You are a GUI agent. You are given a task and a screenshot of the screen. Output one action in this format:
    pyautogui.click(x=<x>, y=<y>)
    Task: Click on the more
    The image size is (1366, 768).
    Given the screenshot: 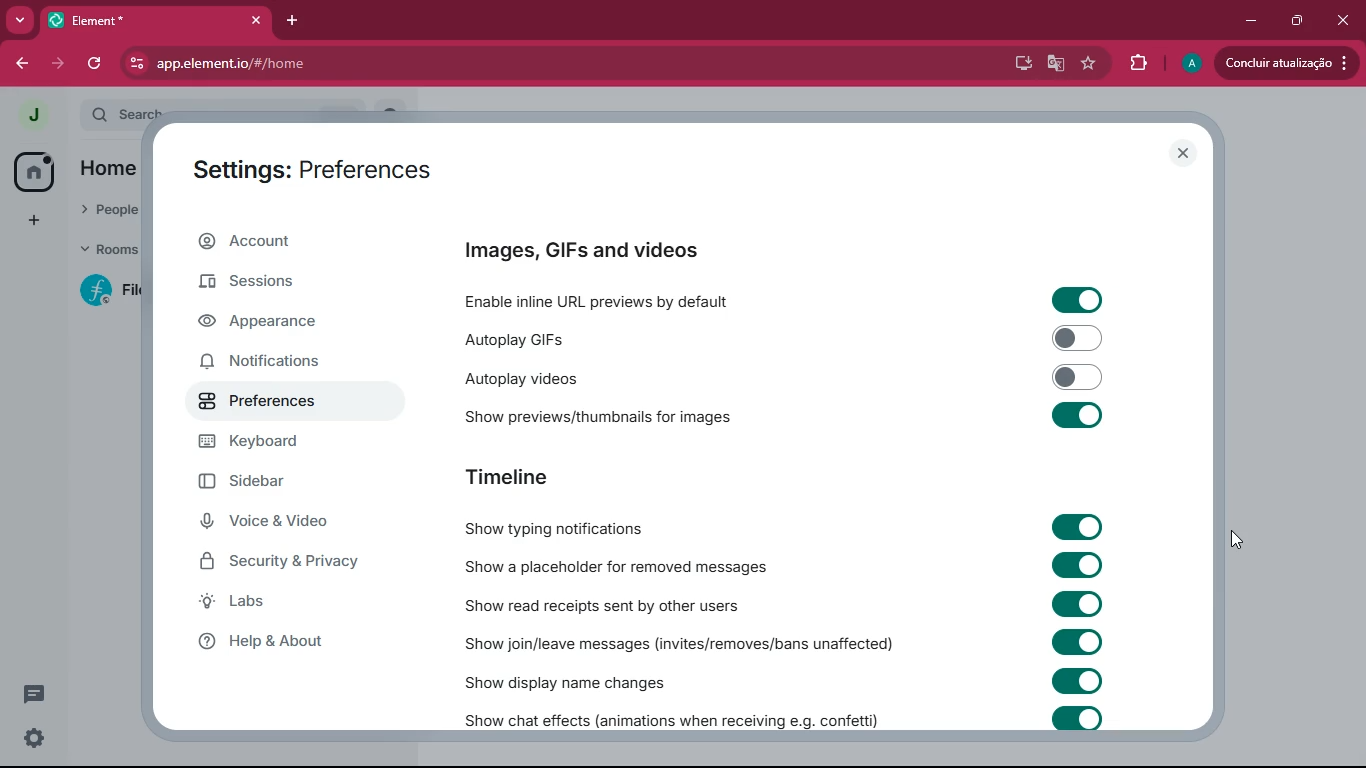 What is the action you would take?
    pyautogui.click(x=36, y=219)
    